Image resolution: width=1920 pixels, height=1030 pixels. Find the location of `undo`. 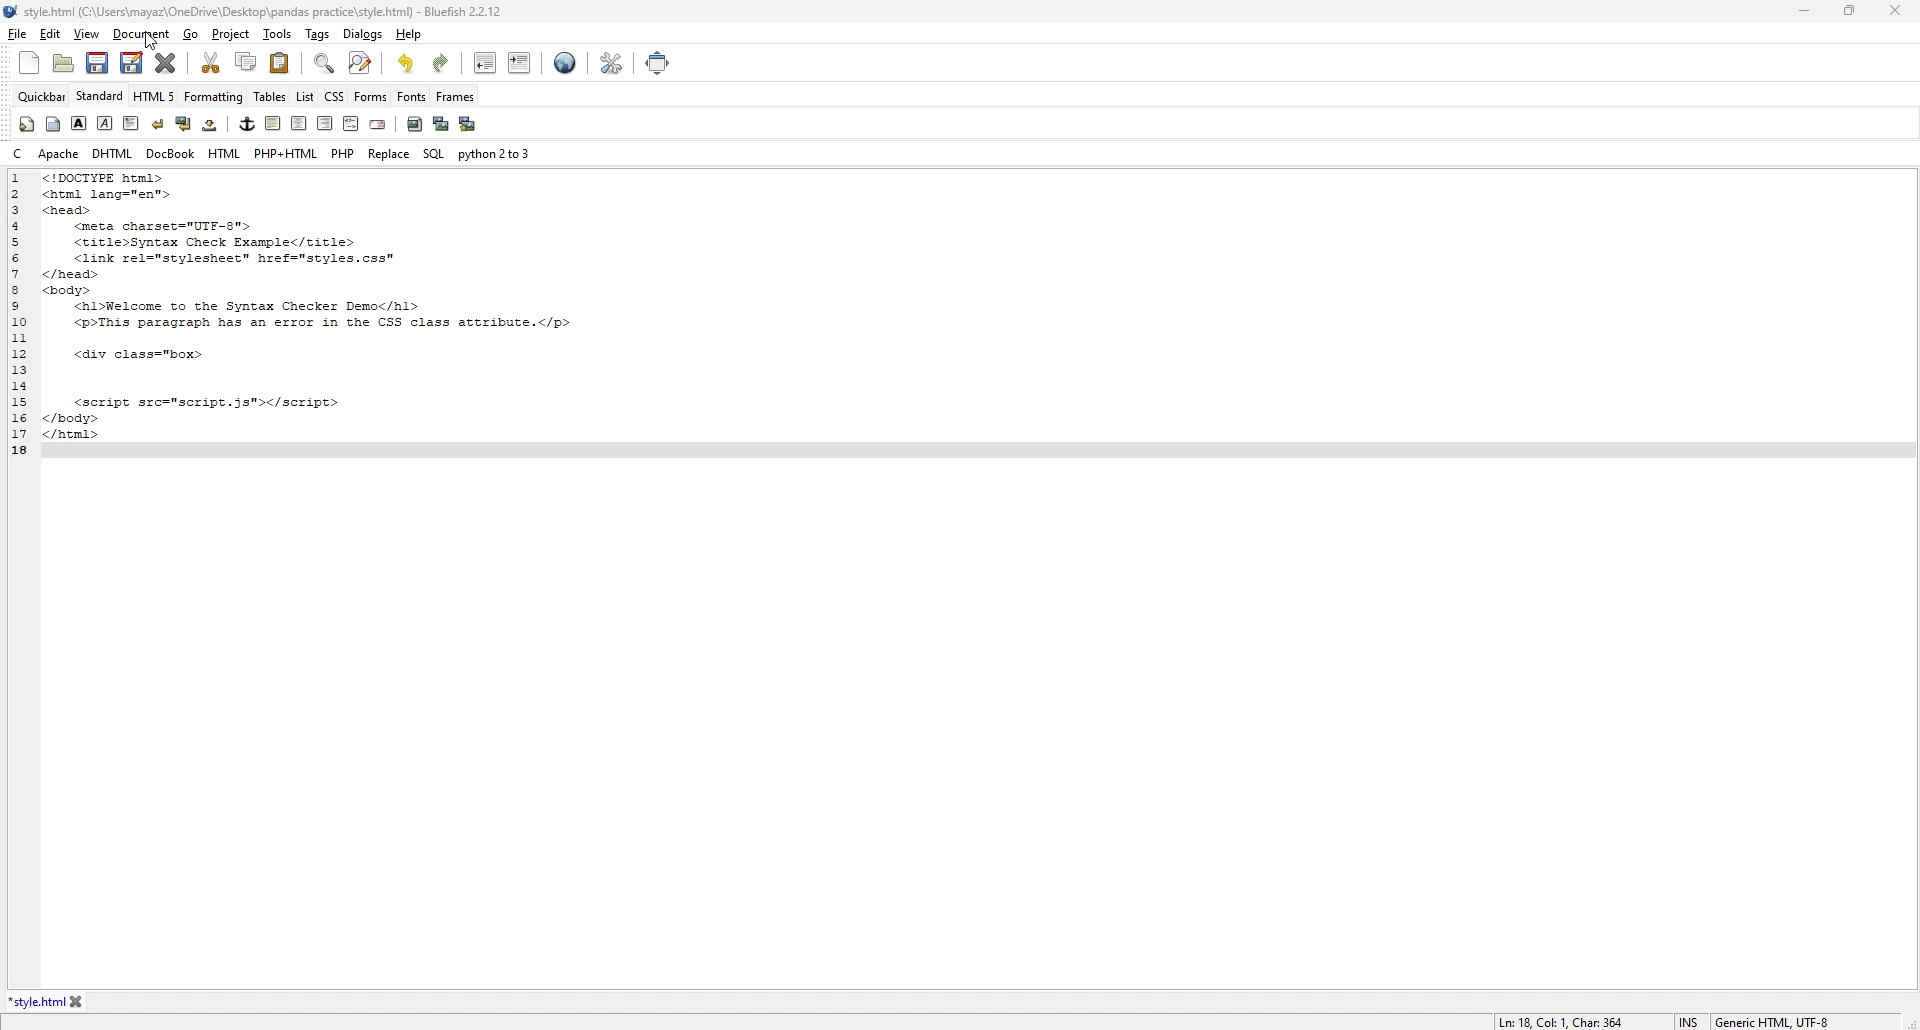

undo is located at coordinates (408, 63).